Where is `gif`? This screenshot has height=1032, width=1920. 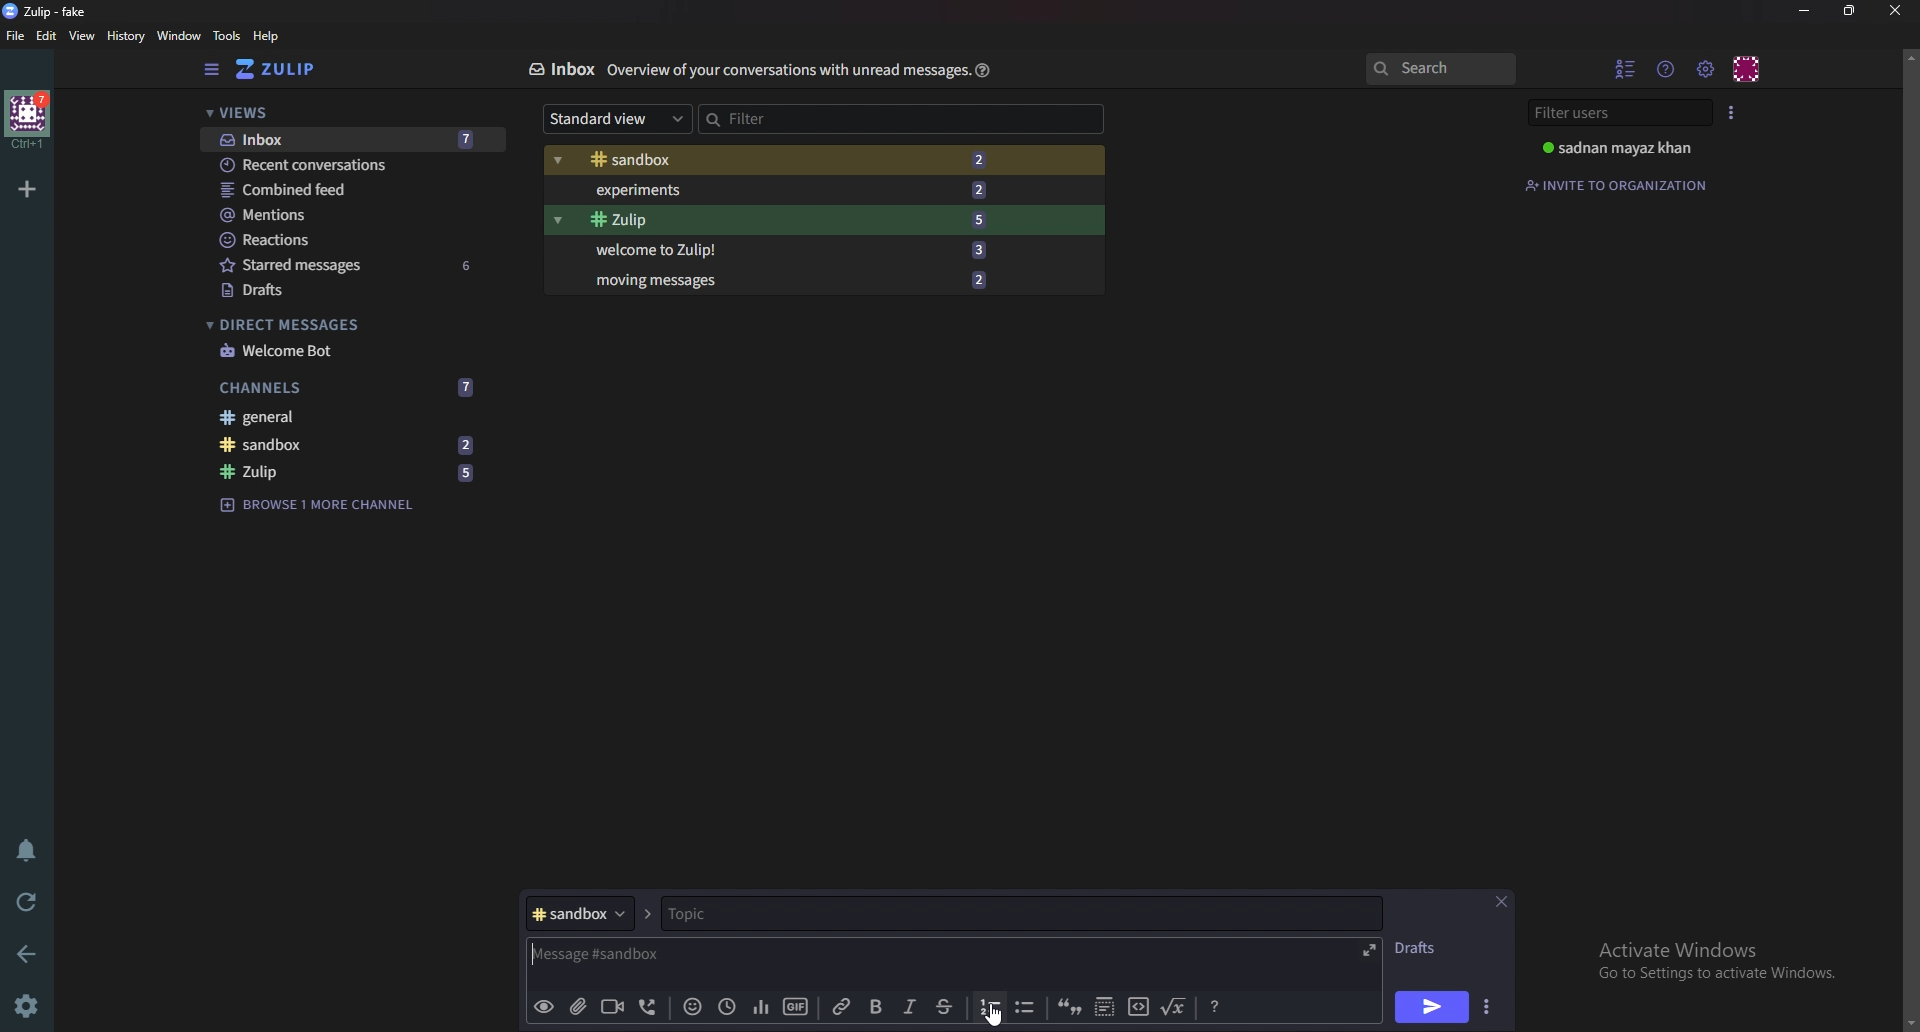
gif is located at coordinates (794, 1004).